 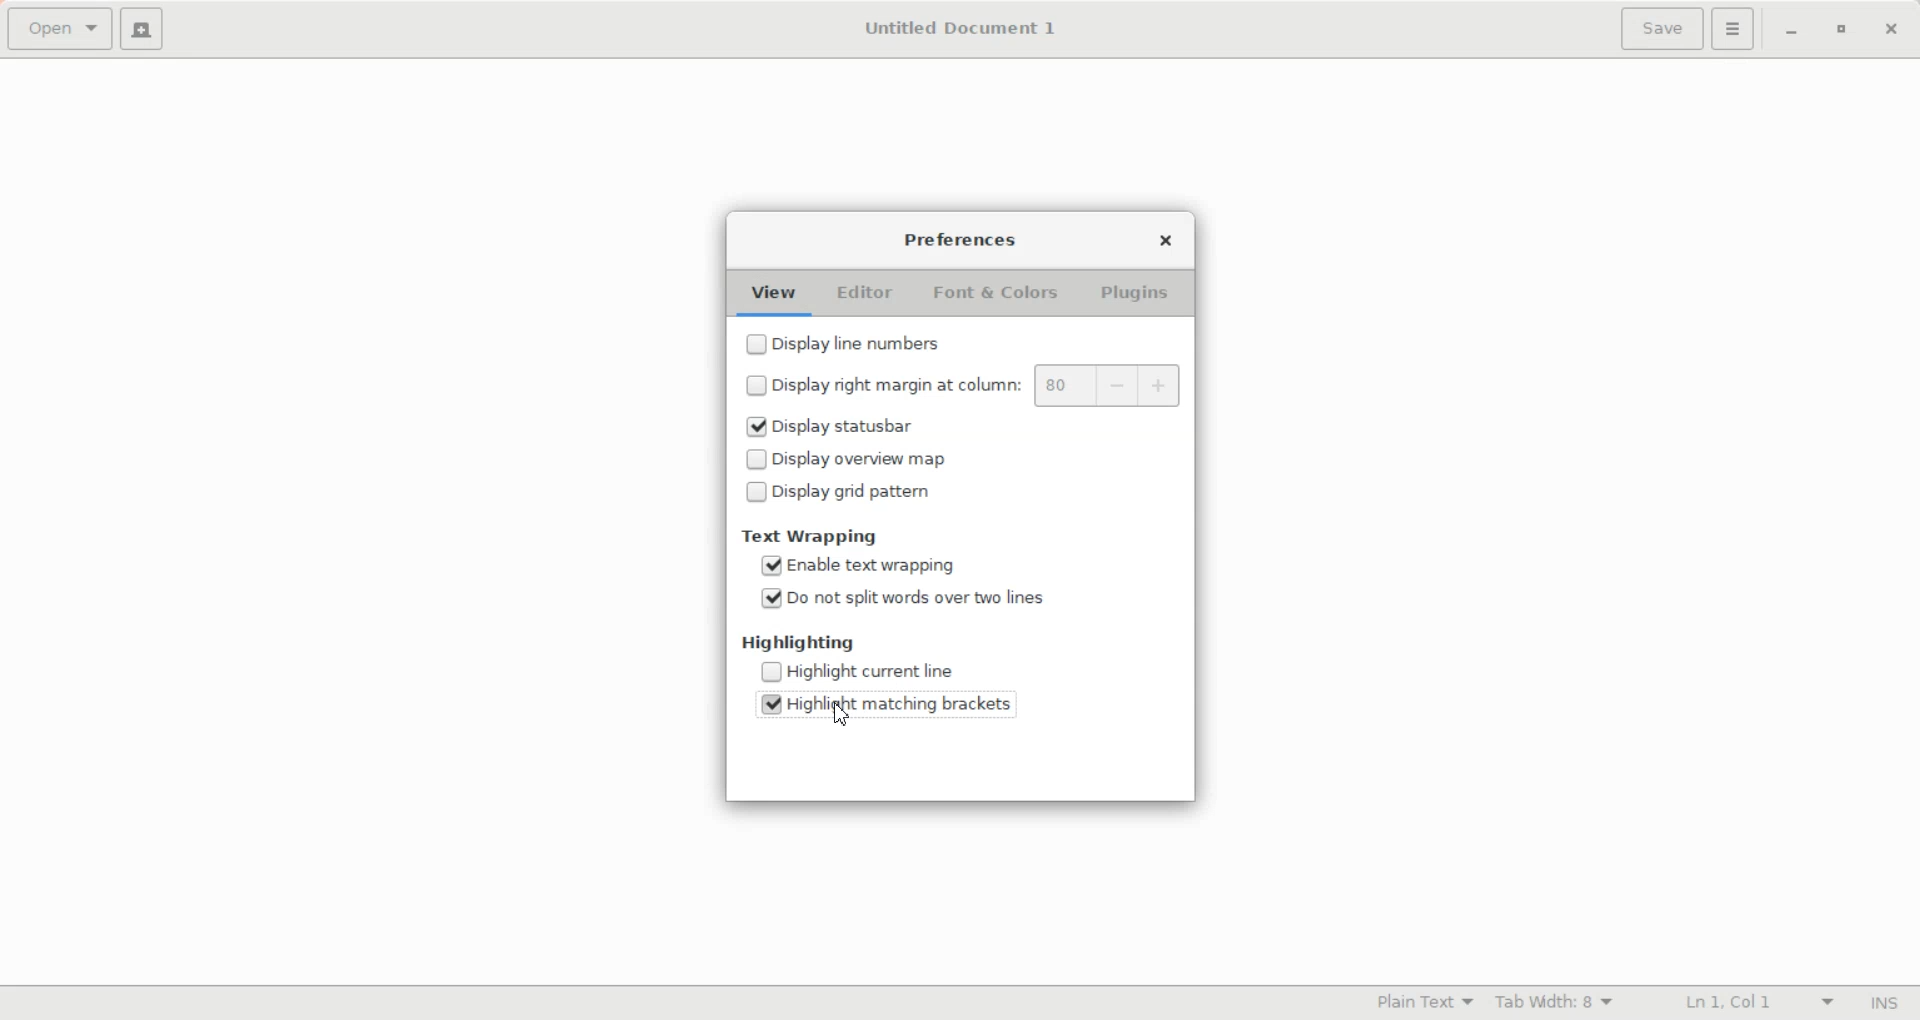 What do you see at coordinates (917, 427) in the screenshot?
I see `(un)check Enable Display status bar` at bounding box center [917, 427].